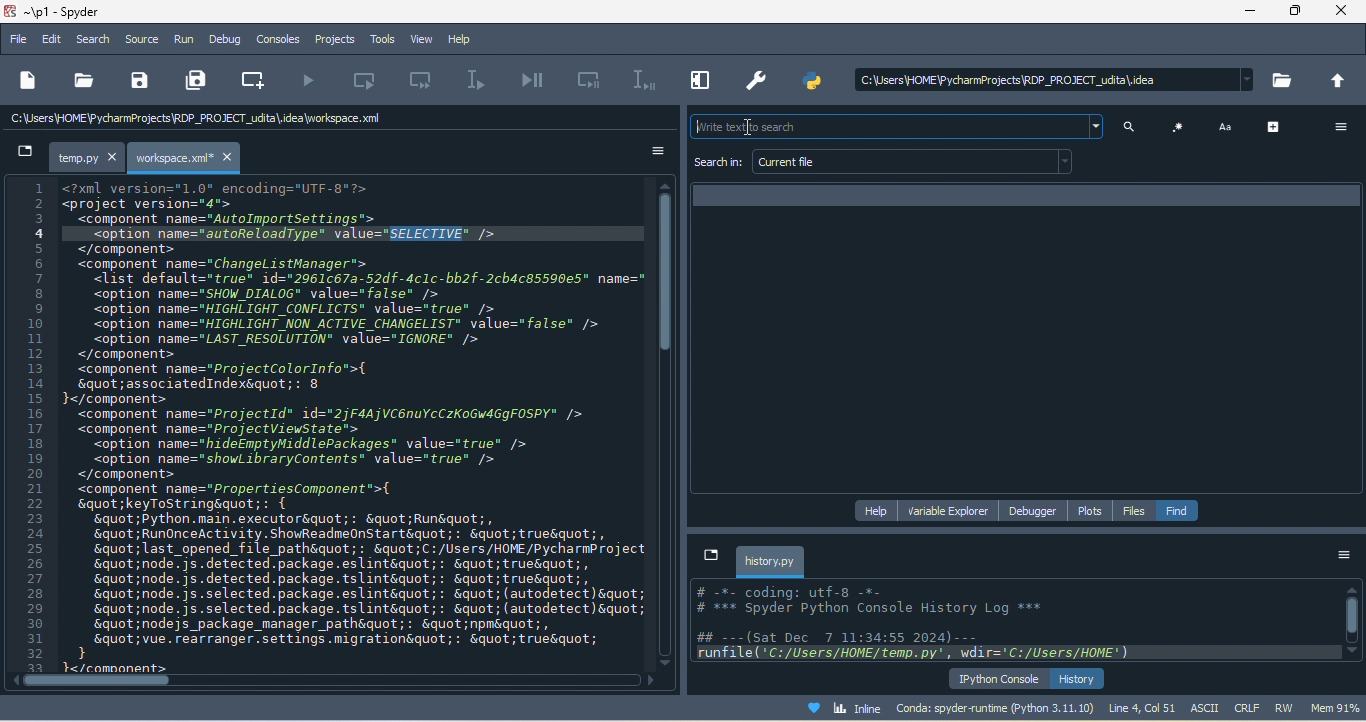 This screenshot has width=1366, height=722. Describe the element at coordinates (950, 510) in the screenshot. I see `variable explorer` at that location.